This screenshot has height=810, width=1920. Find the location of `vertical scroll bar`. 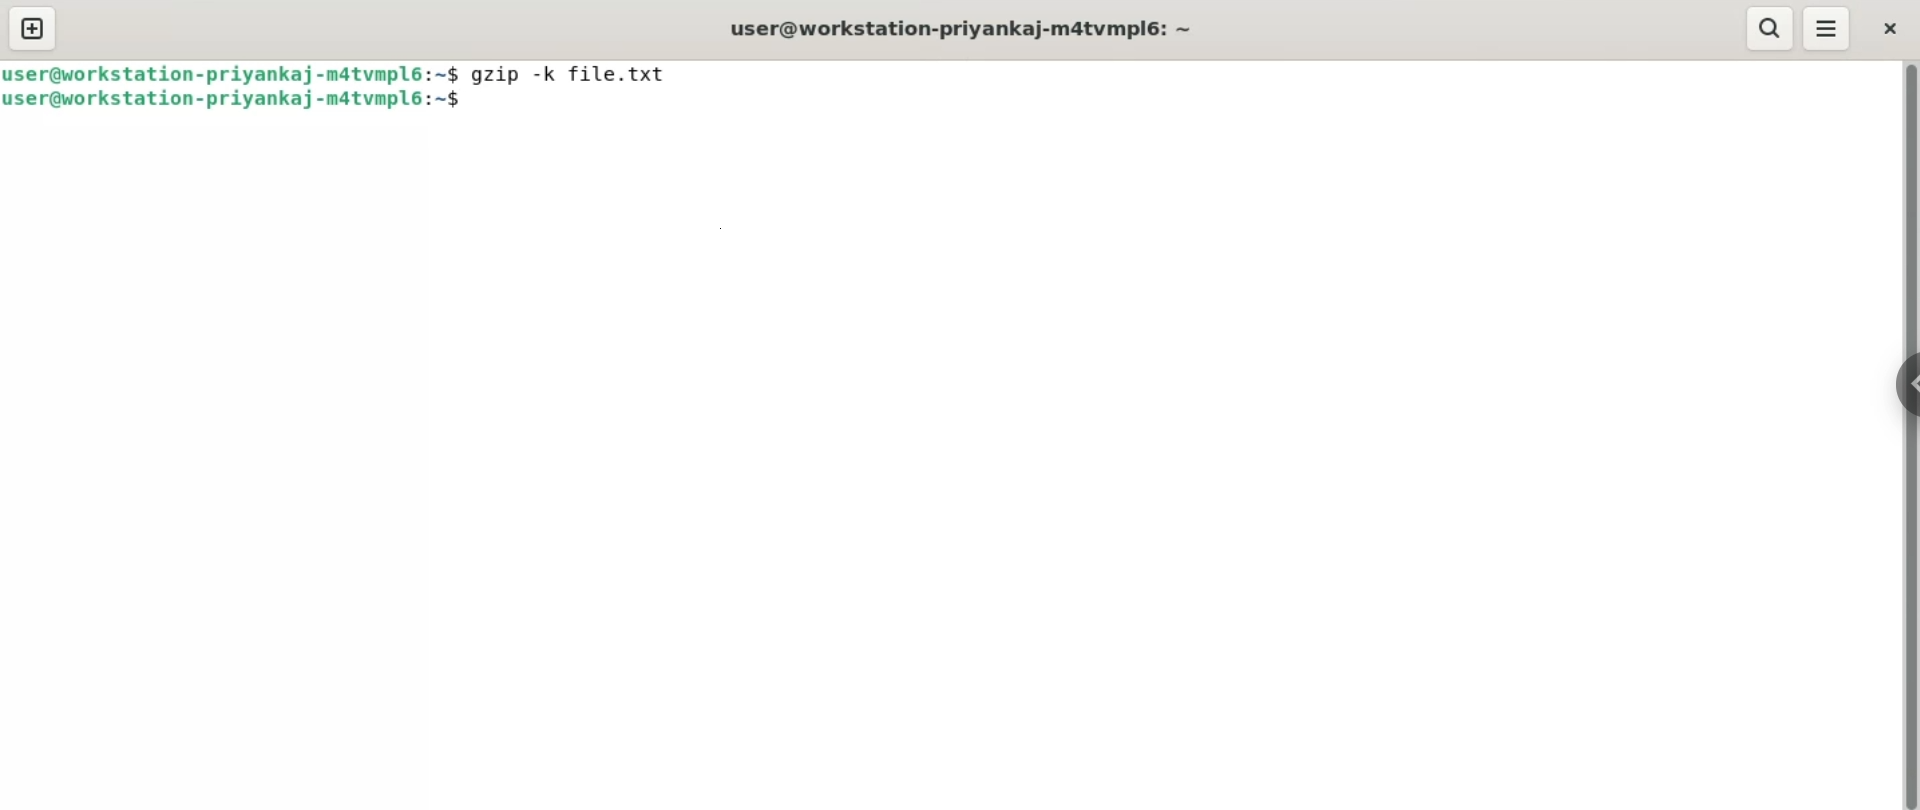

vertical scroll bar is located at coordinates (1908, 437).